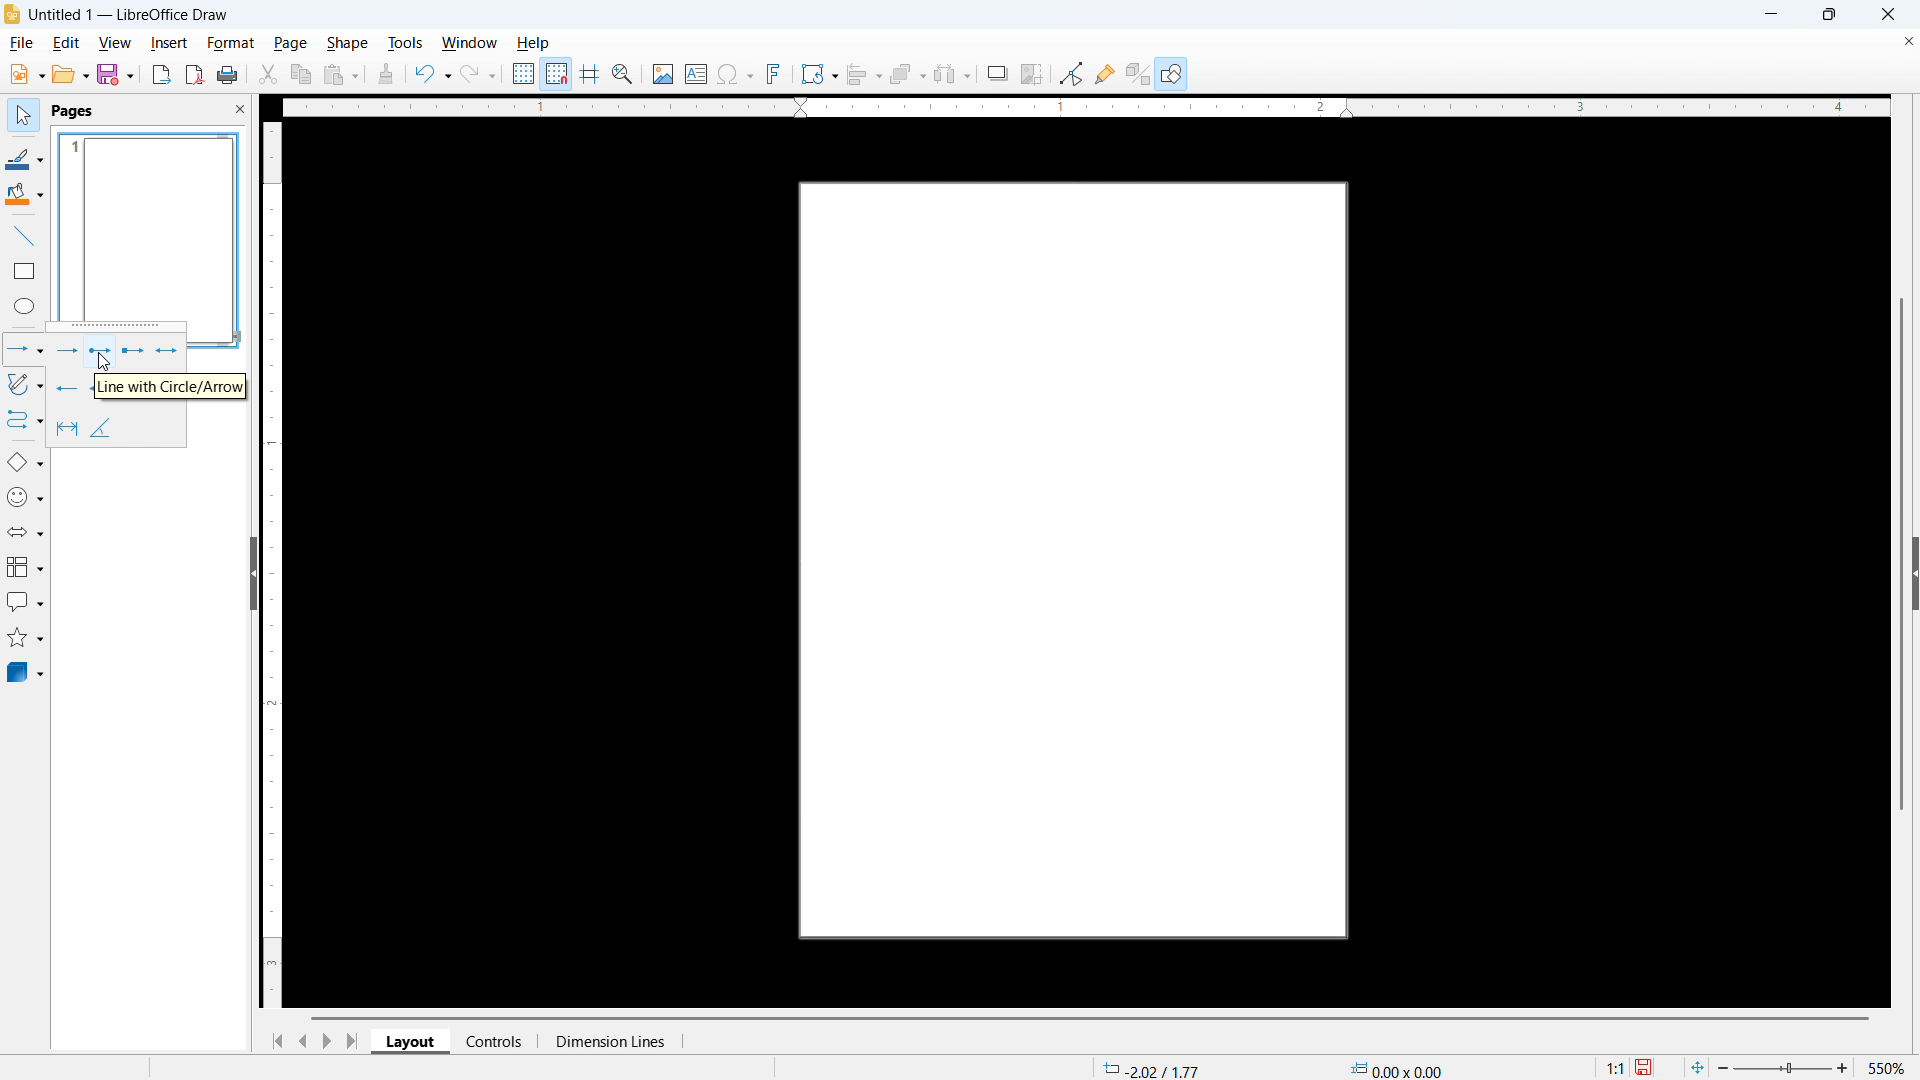 This screenshot has width=1920, height=1080. I want to click on 1:1, so click(1616, 1067).